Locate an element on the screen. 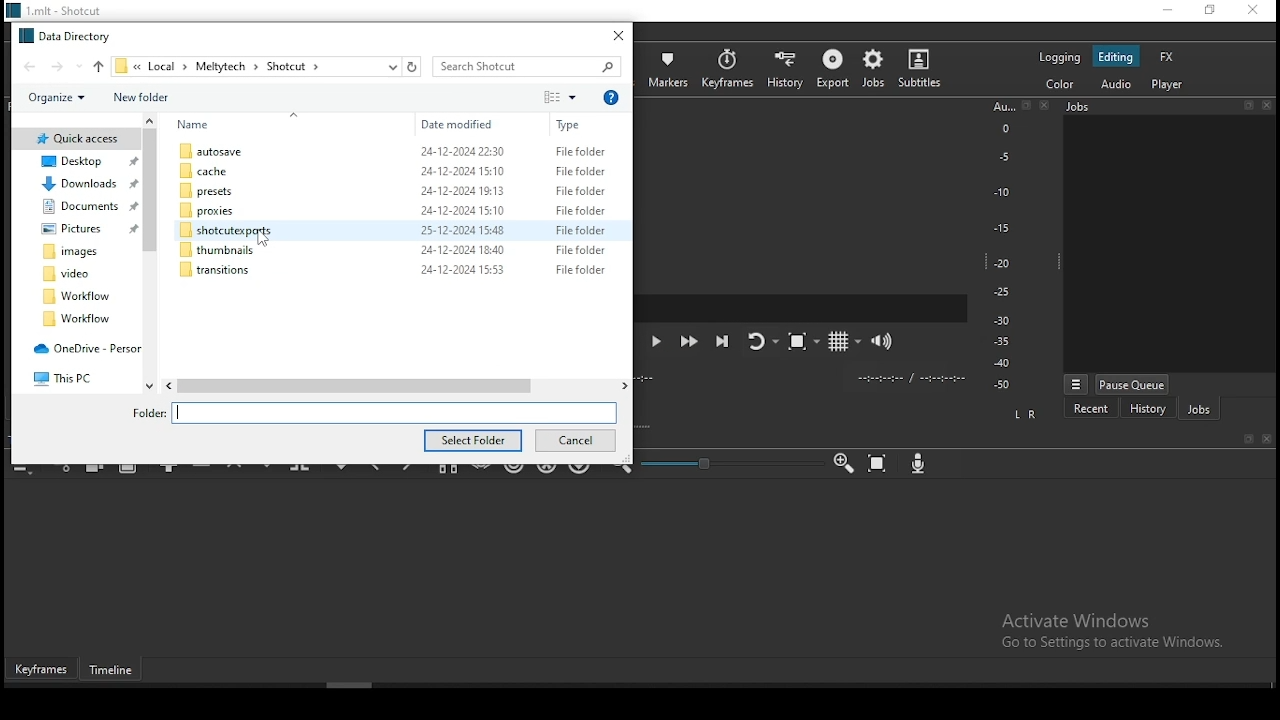 This screenshot has height=720, width=1280. Sort by is located at coordinates (555, 97).